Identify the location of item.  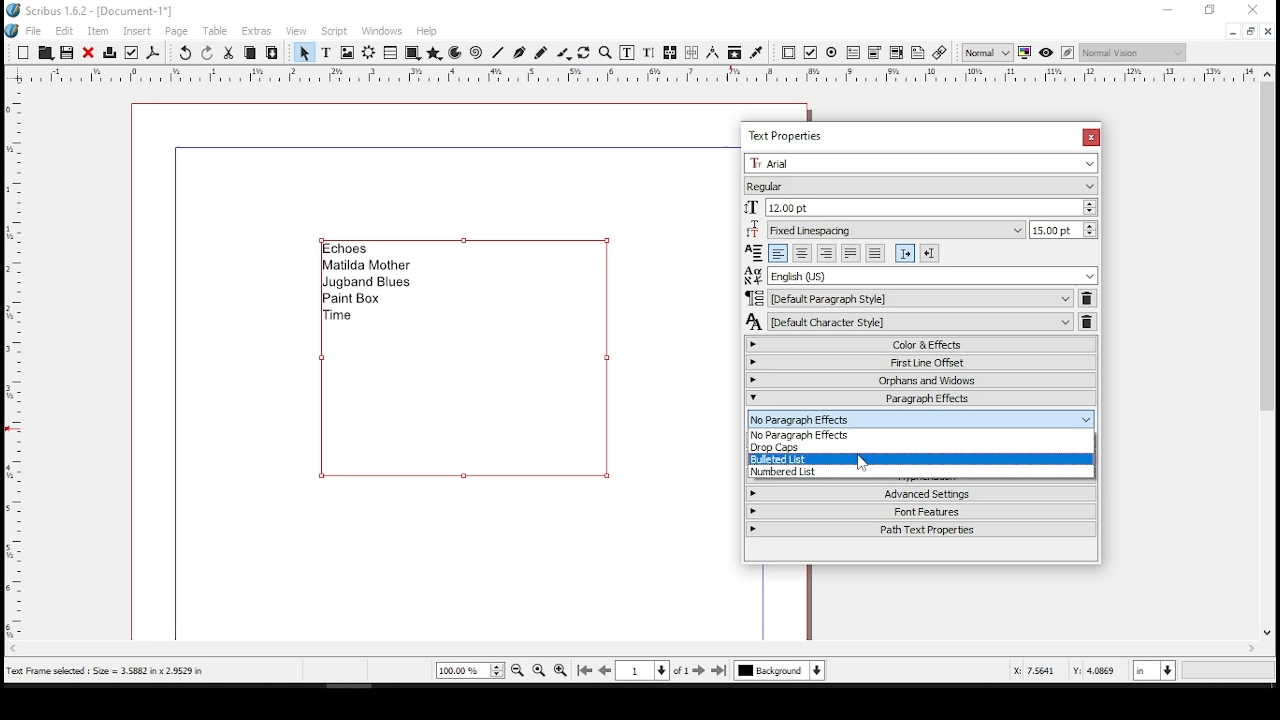
(97, 31).